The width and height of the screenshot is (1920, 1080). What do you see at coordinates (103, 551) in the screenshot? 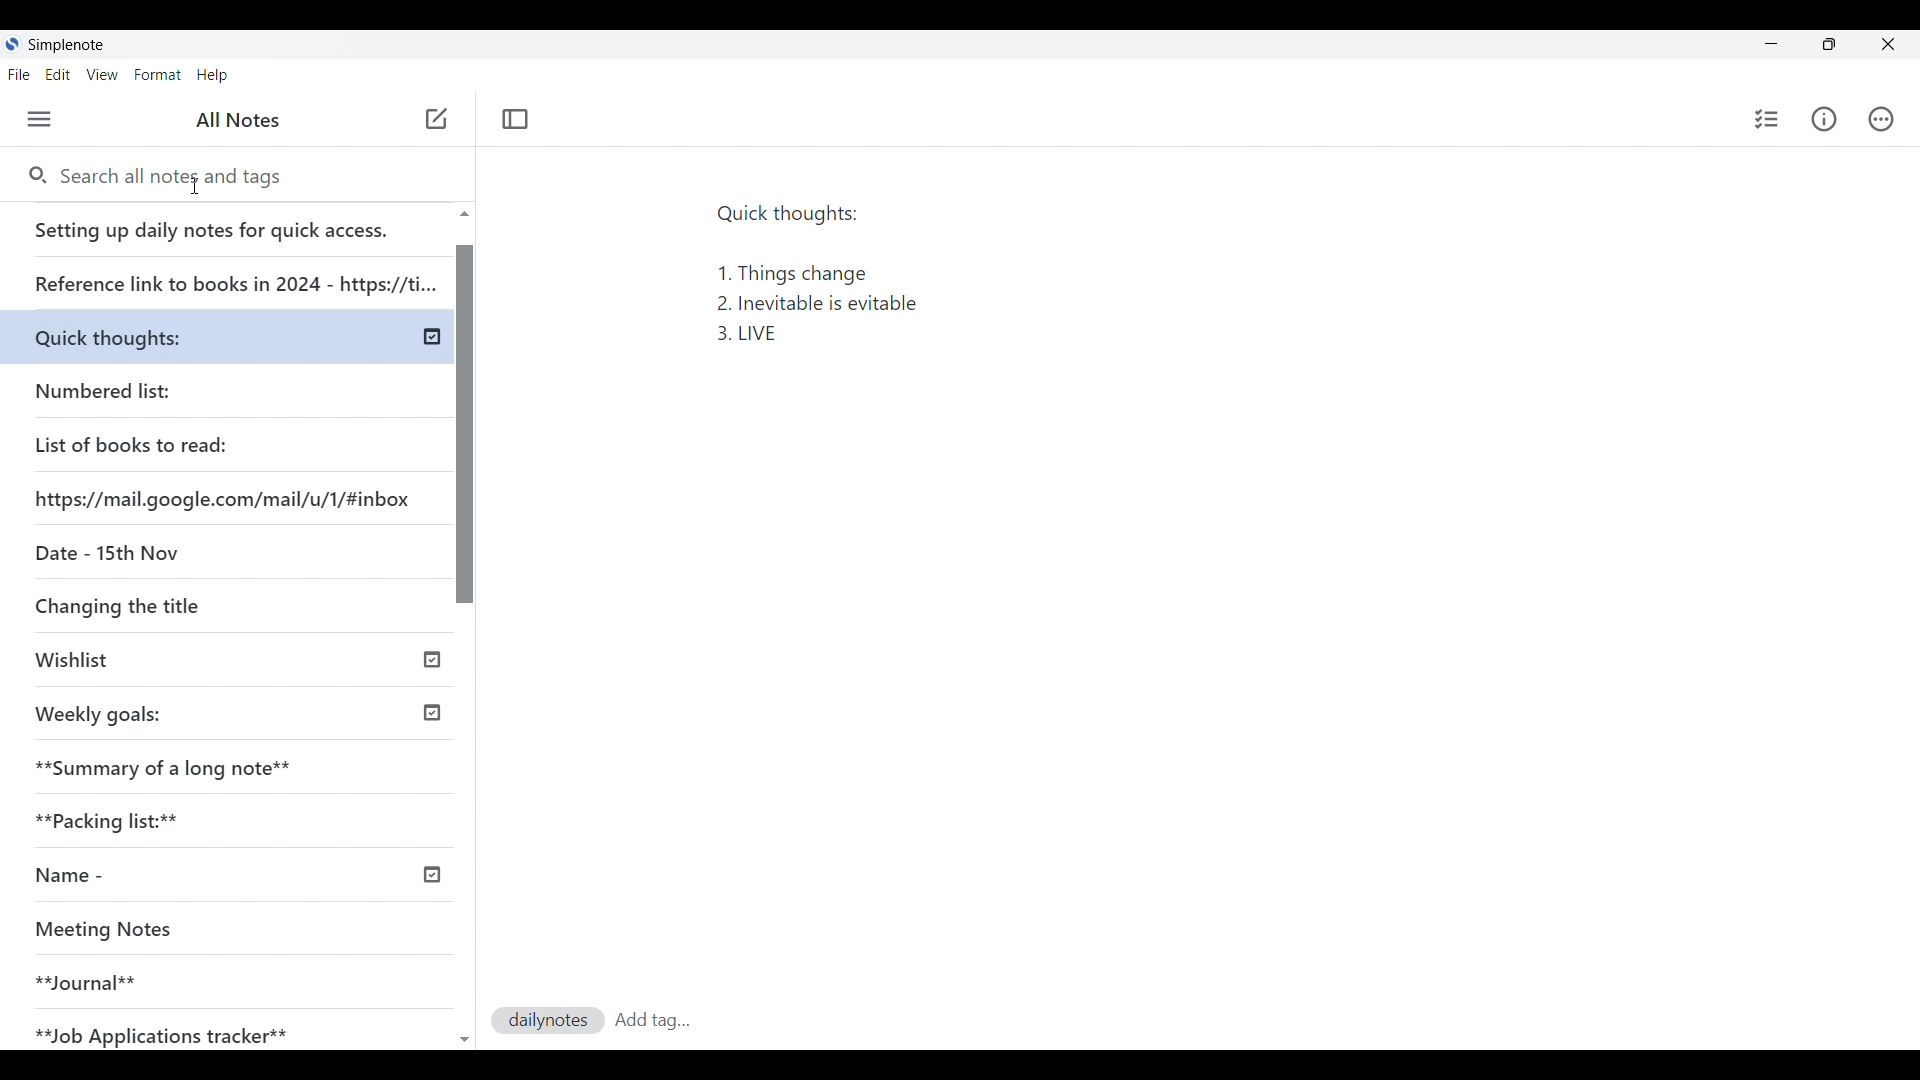
I see `Date` at bounding box center [103, 551].